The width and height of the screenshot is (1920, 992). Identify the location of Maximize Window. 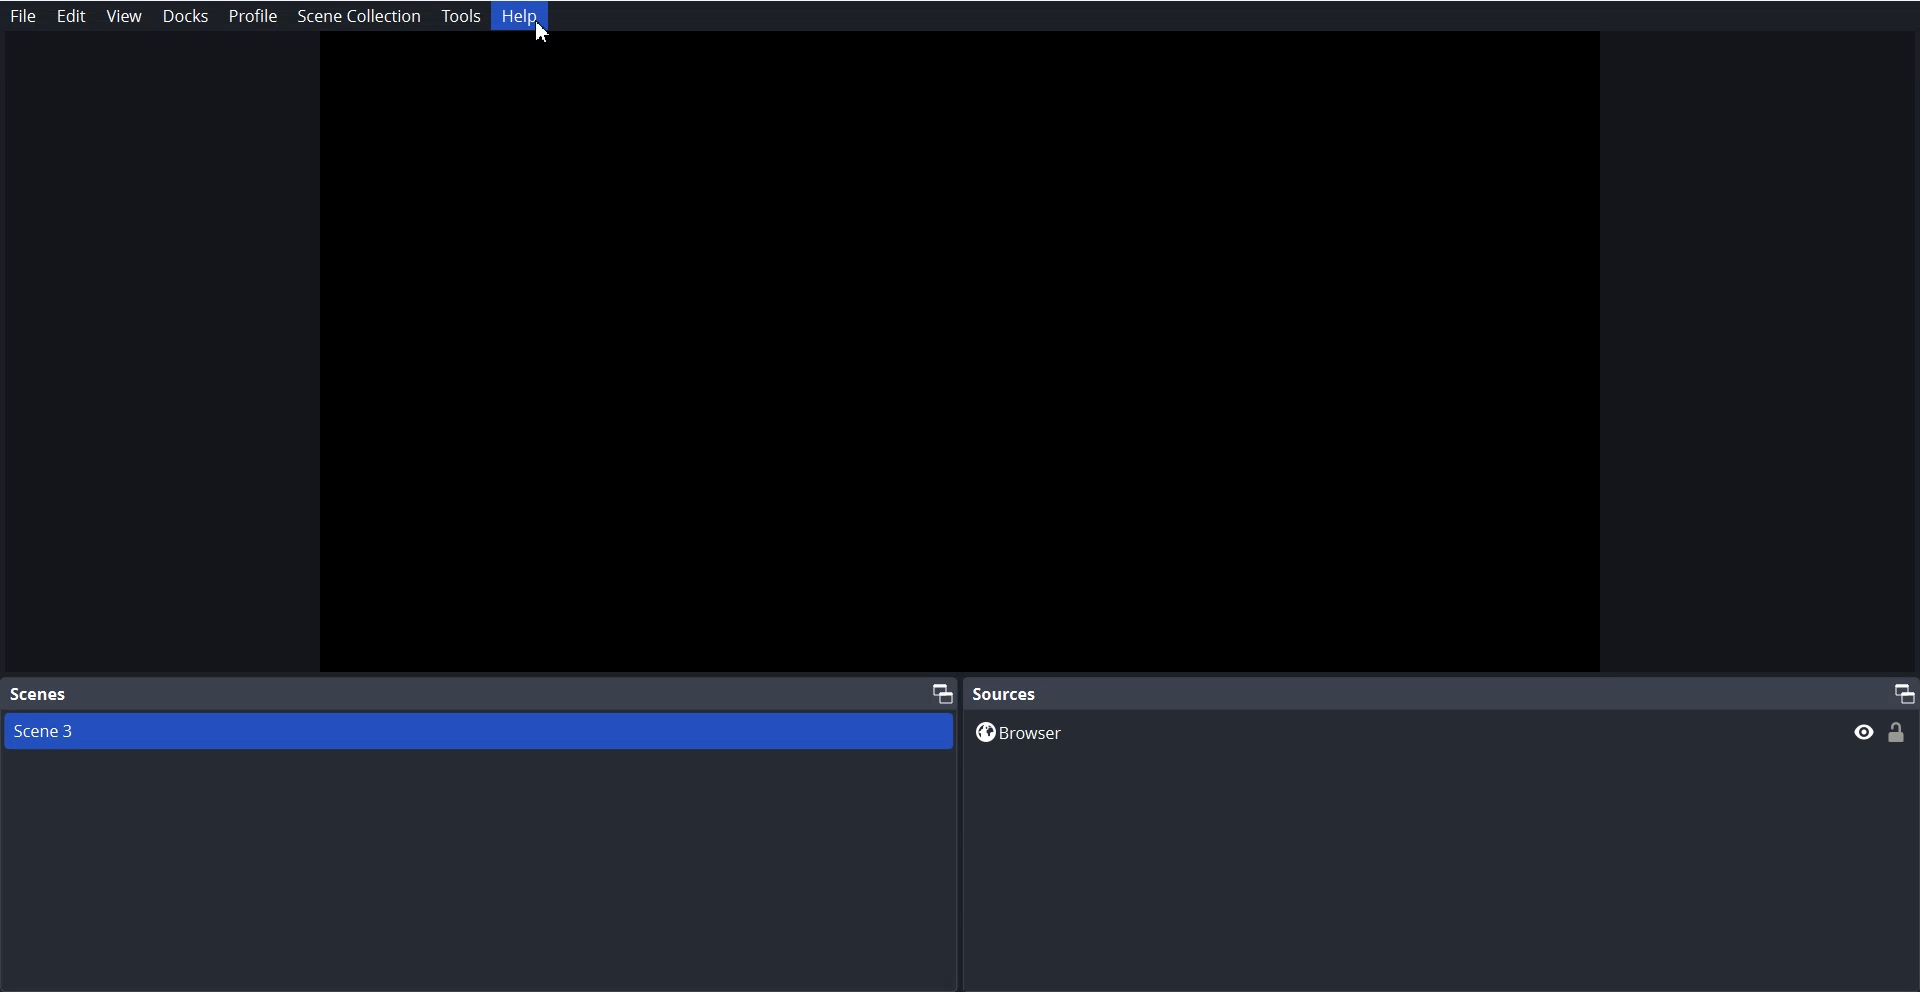
(1894, 693).